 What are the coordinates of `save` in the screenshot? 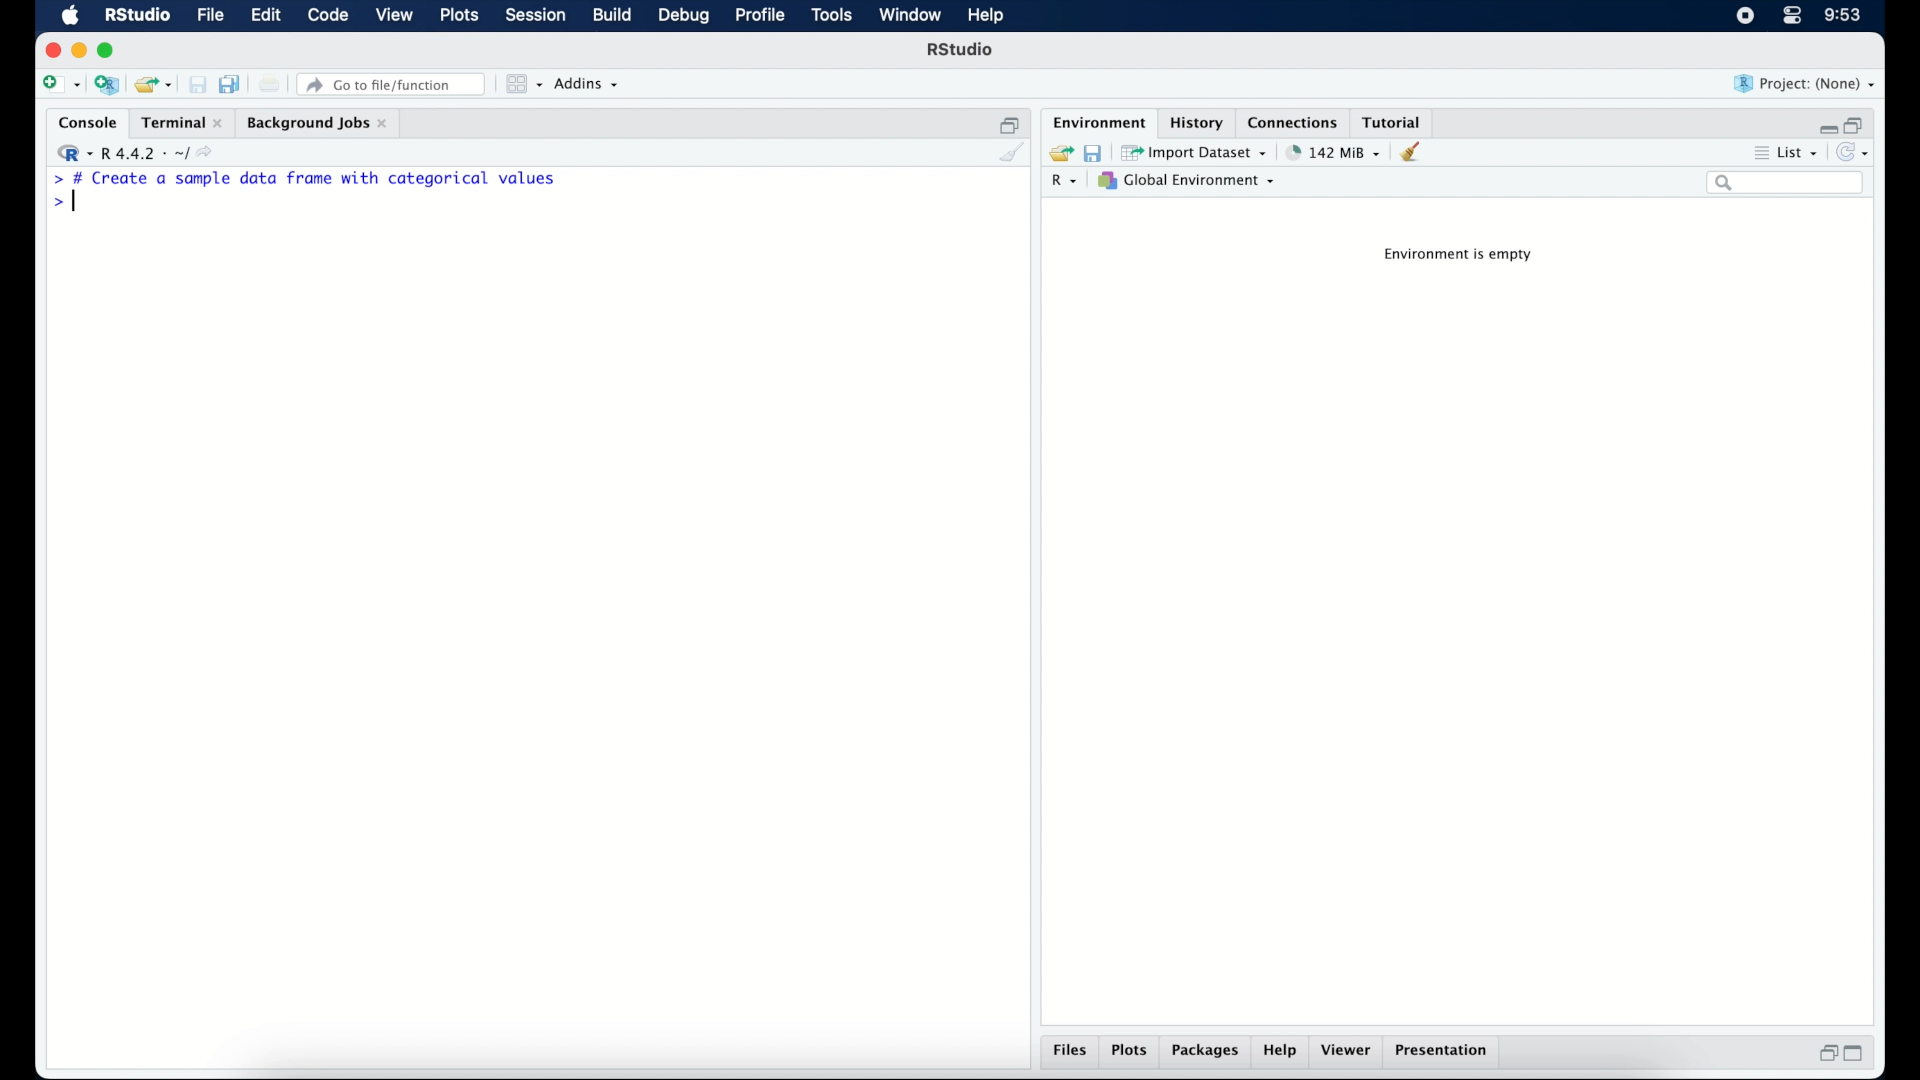 It's located at (1092, 153).